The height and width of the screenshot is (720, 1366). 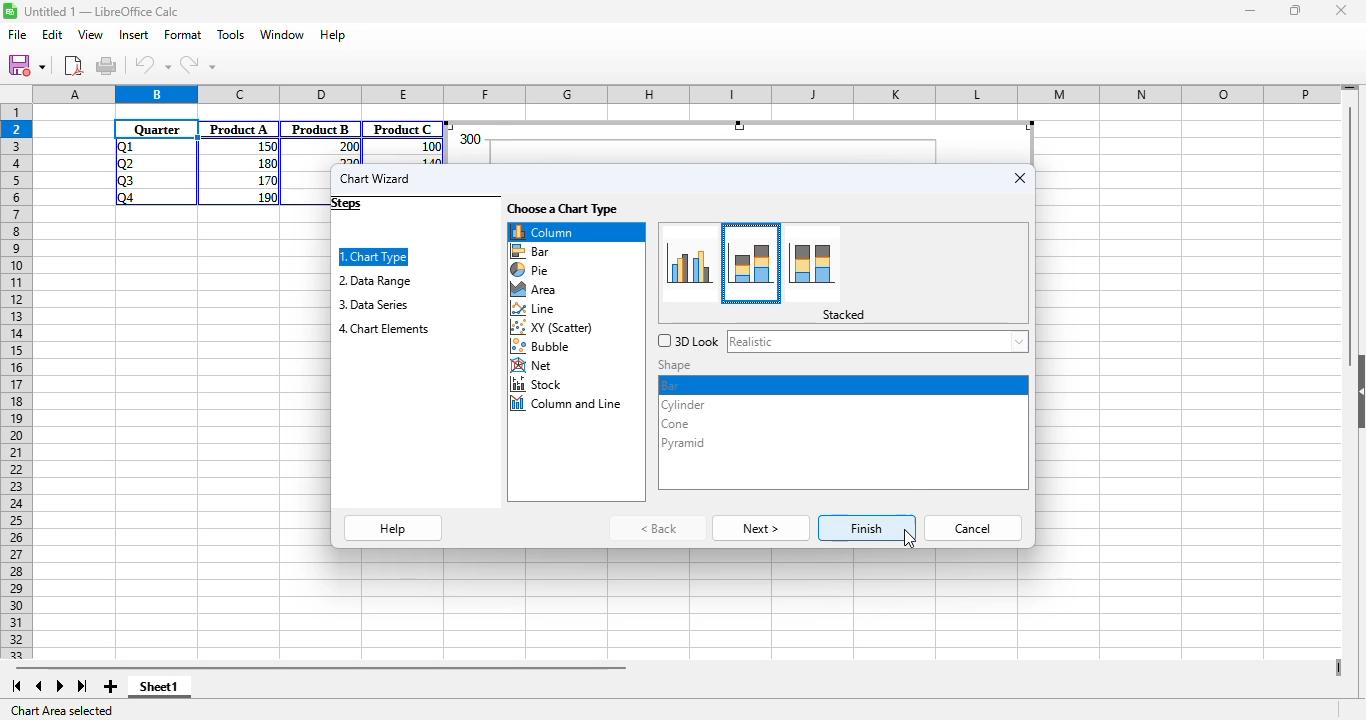 What do you see at coordinates (531, 251) in the screenshot?
I see `bar` at bounding box center [531, 251].